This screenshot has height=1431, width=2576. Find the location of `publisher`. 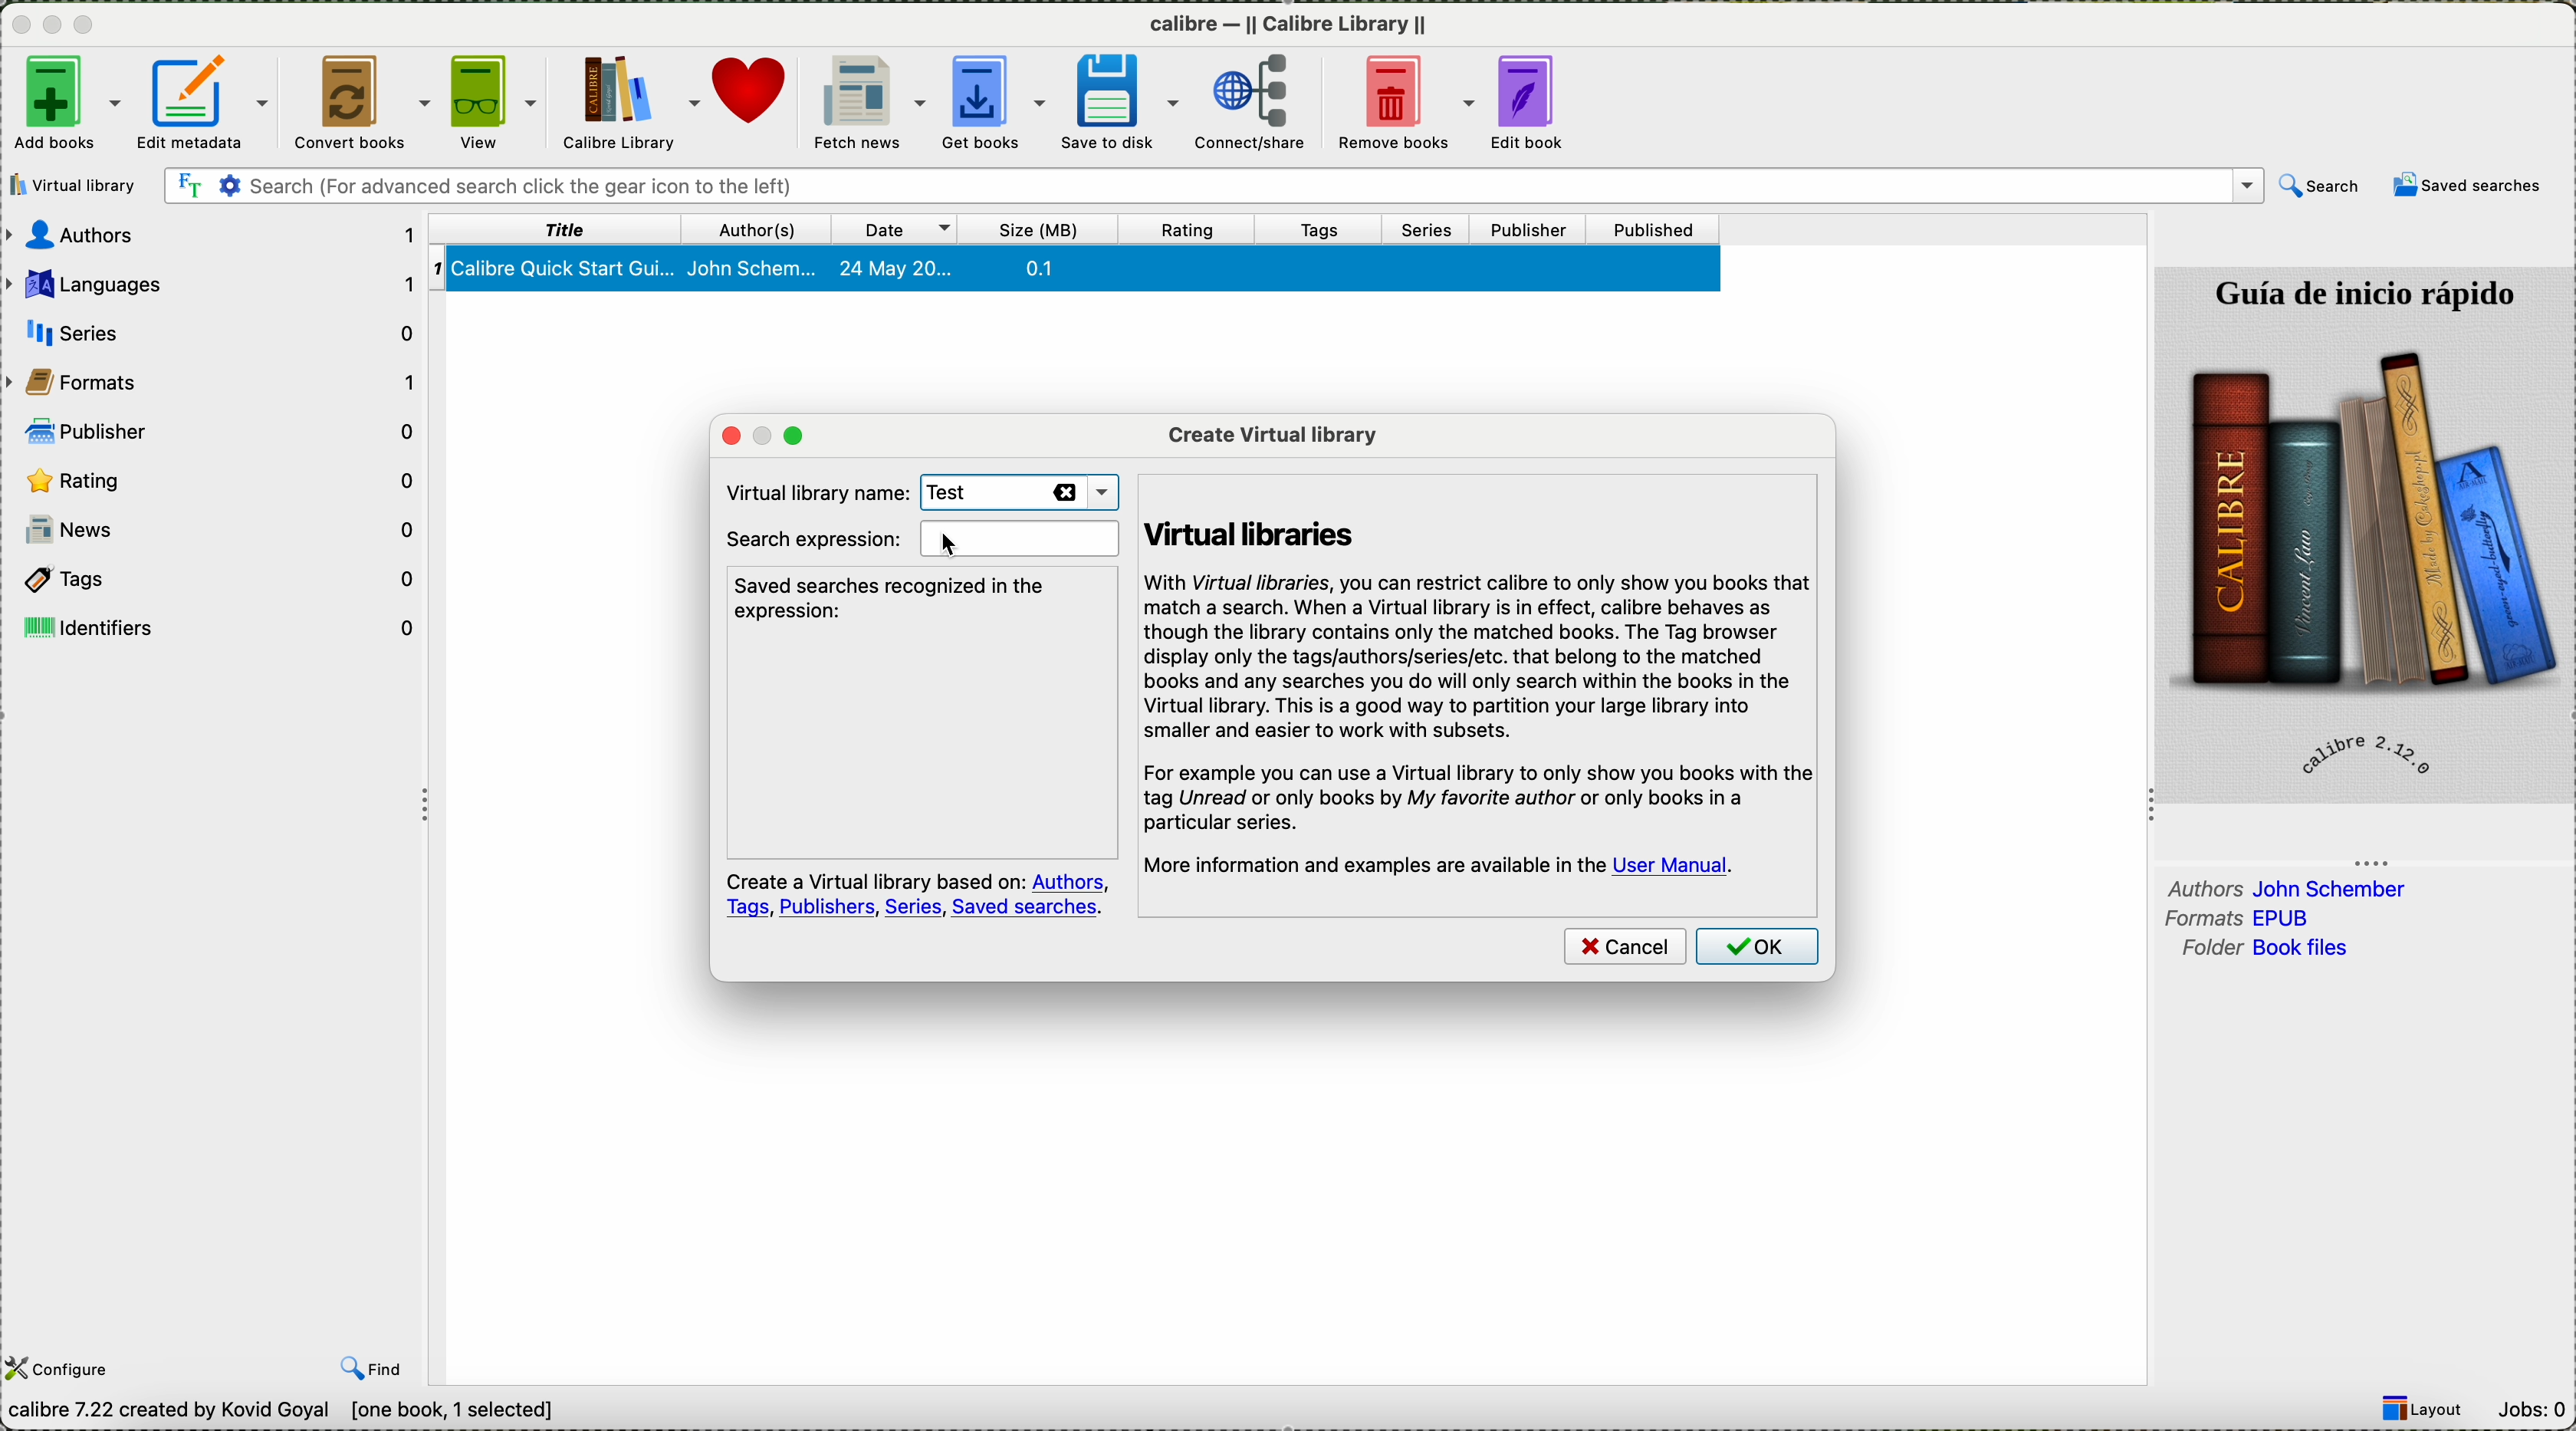

publisher is located at coordinates (222, 429).